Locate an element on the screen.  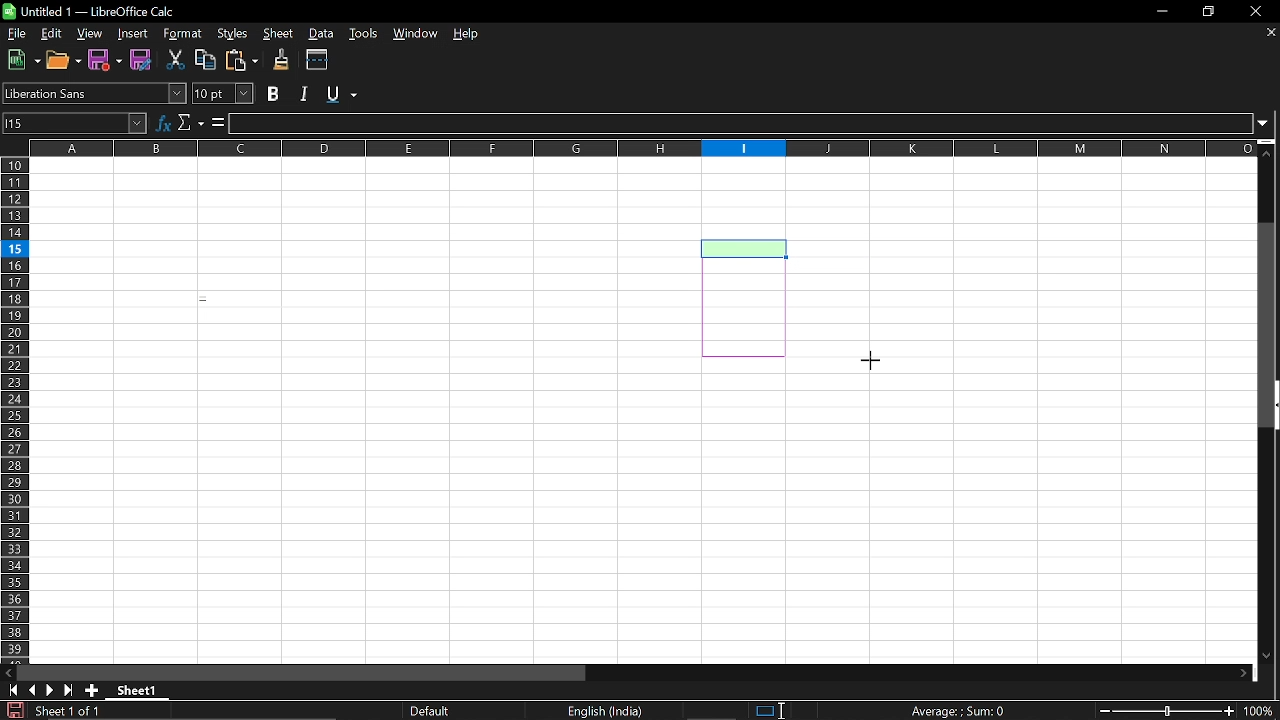
Underline is located at coordinates (344, 95).